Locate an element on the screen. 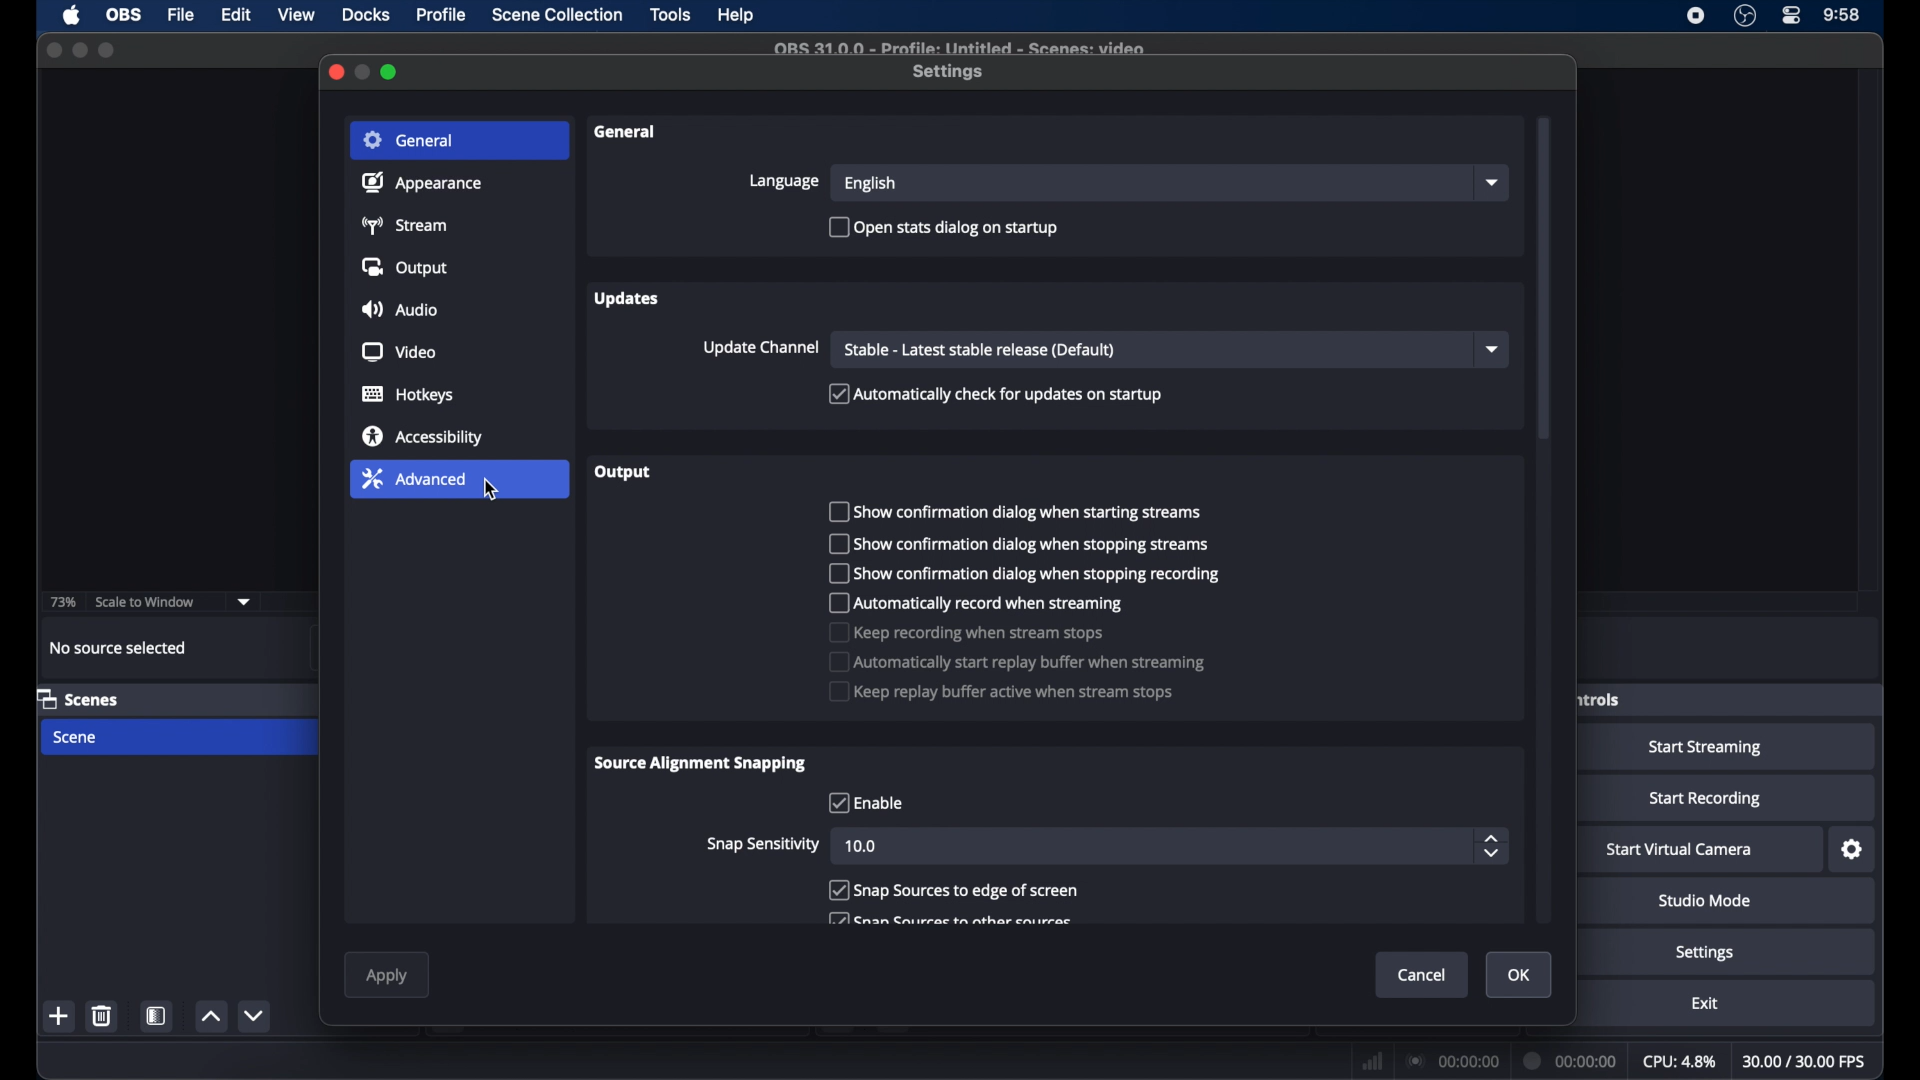 This screenshot has width=1920, height=1080. stream is located at coordinates (408, 226).